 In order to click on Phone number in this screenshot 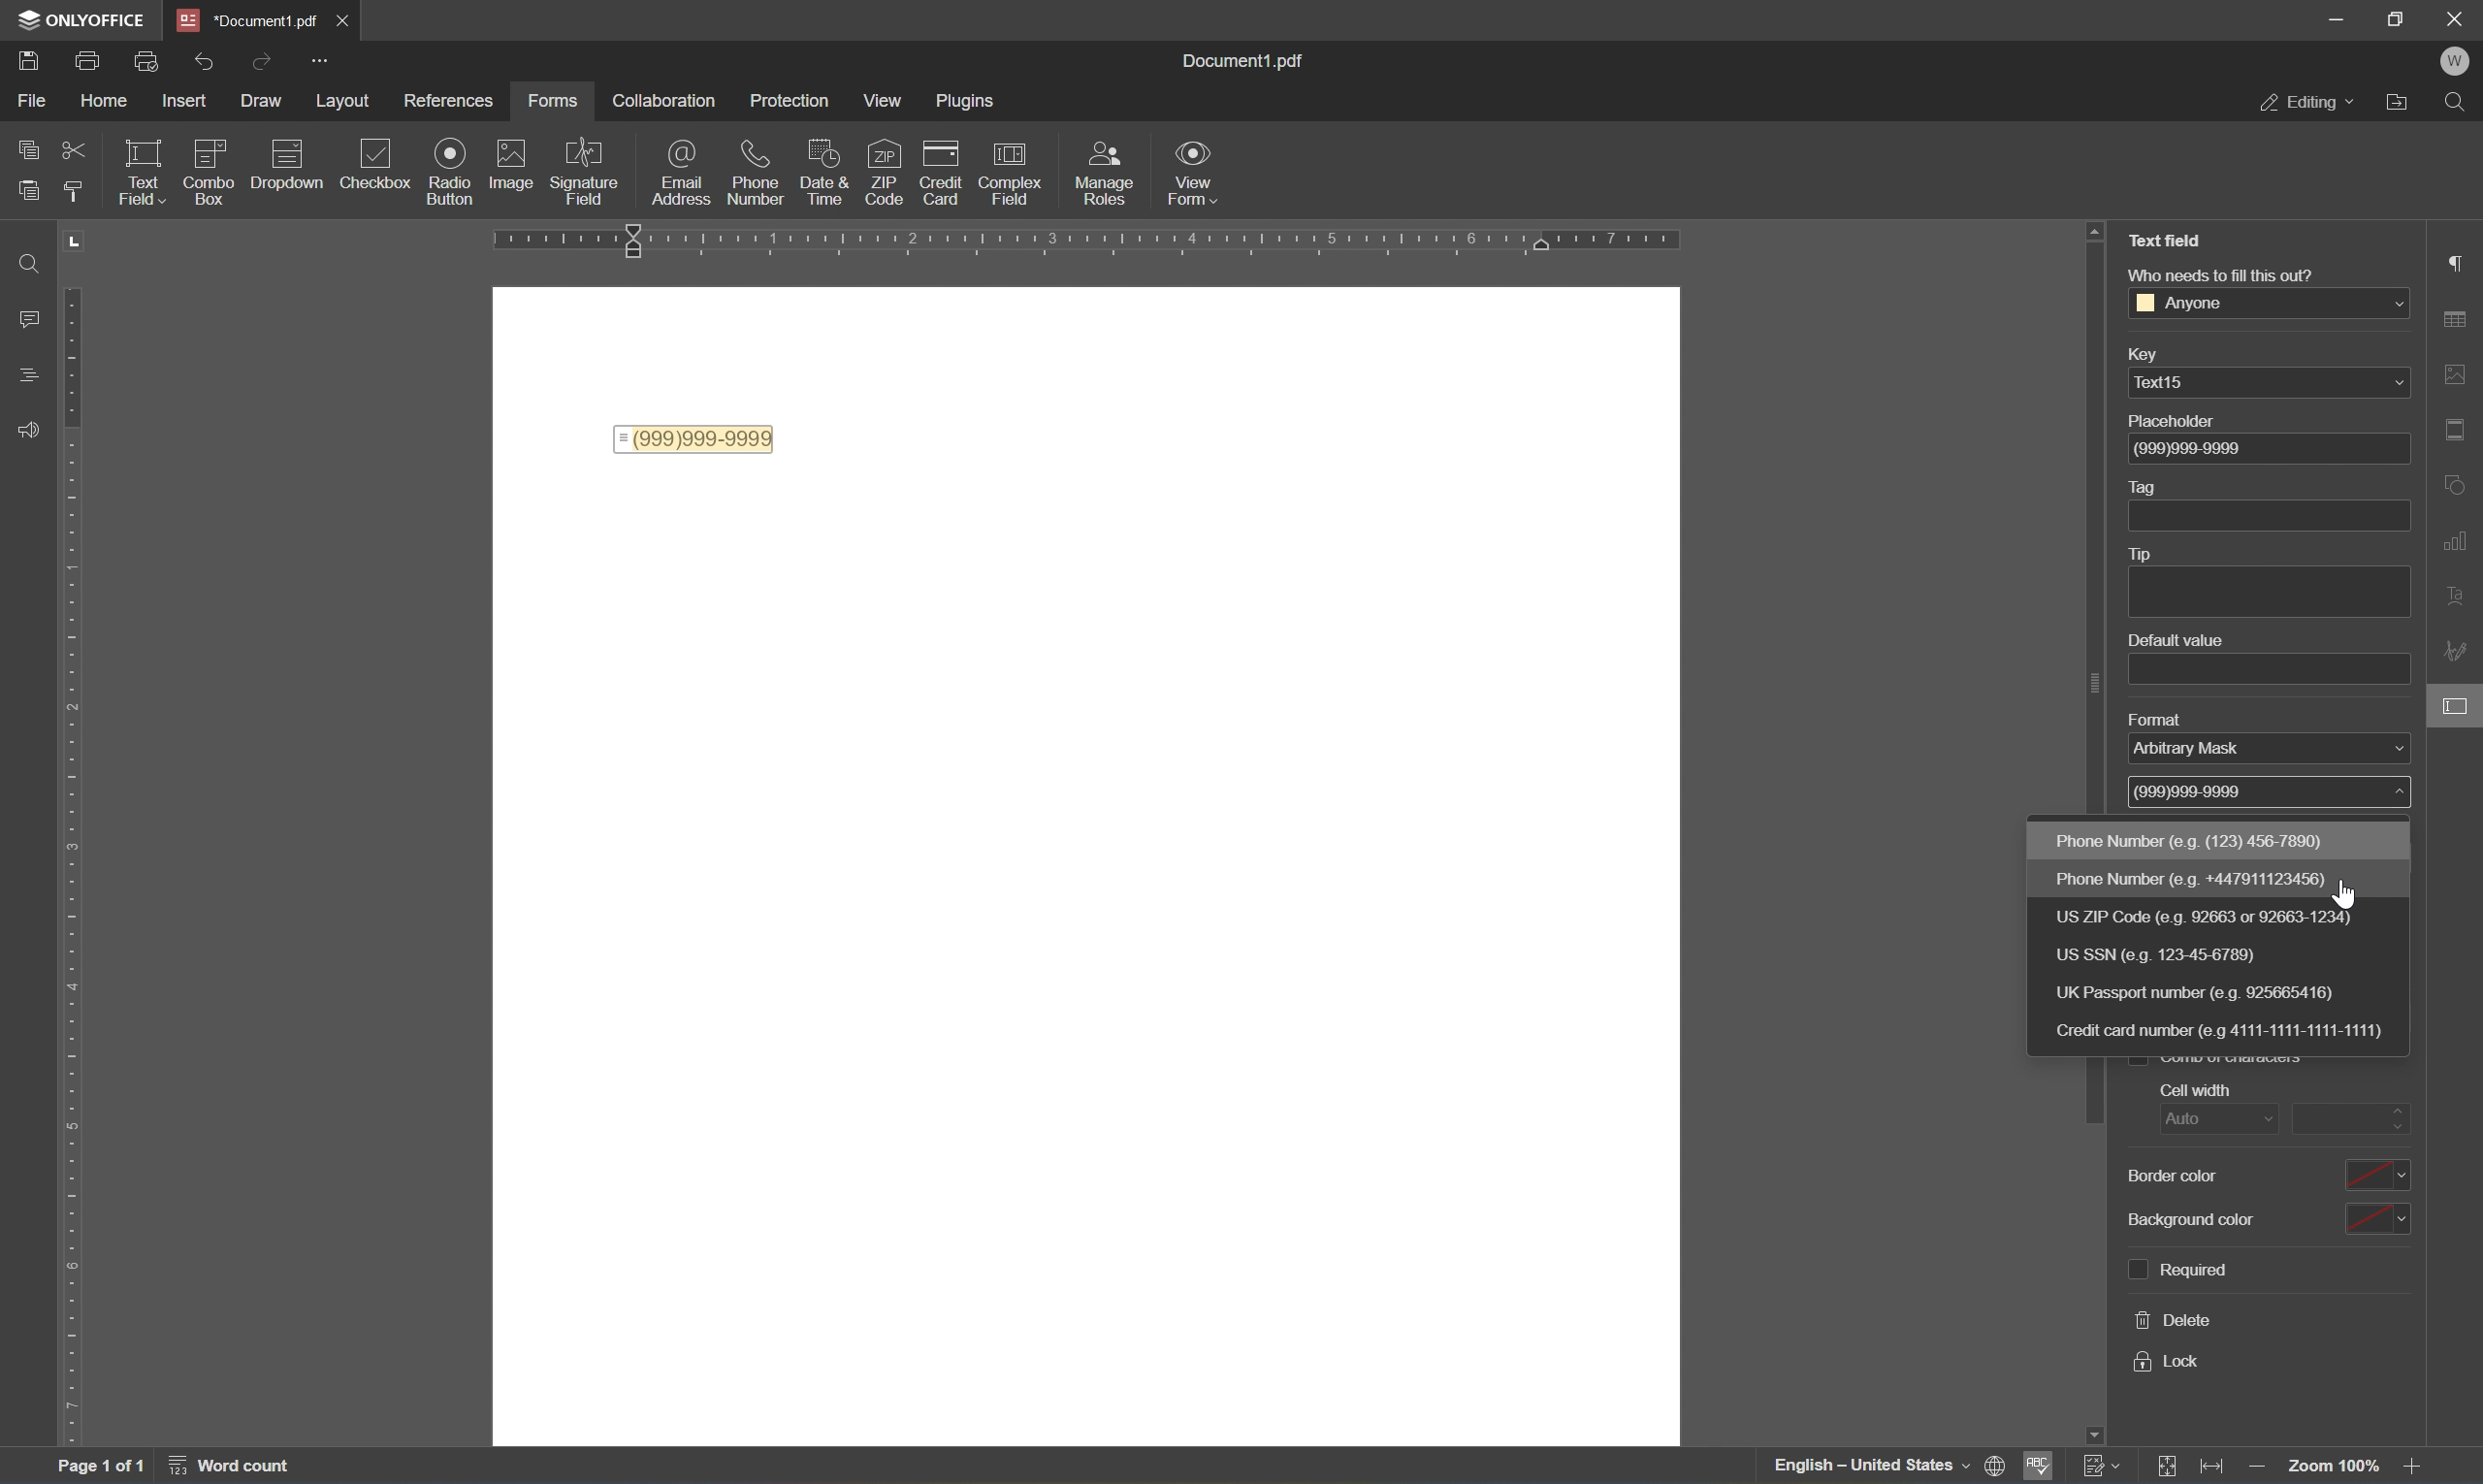, I will do `click(2199, 841)`.